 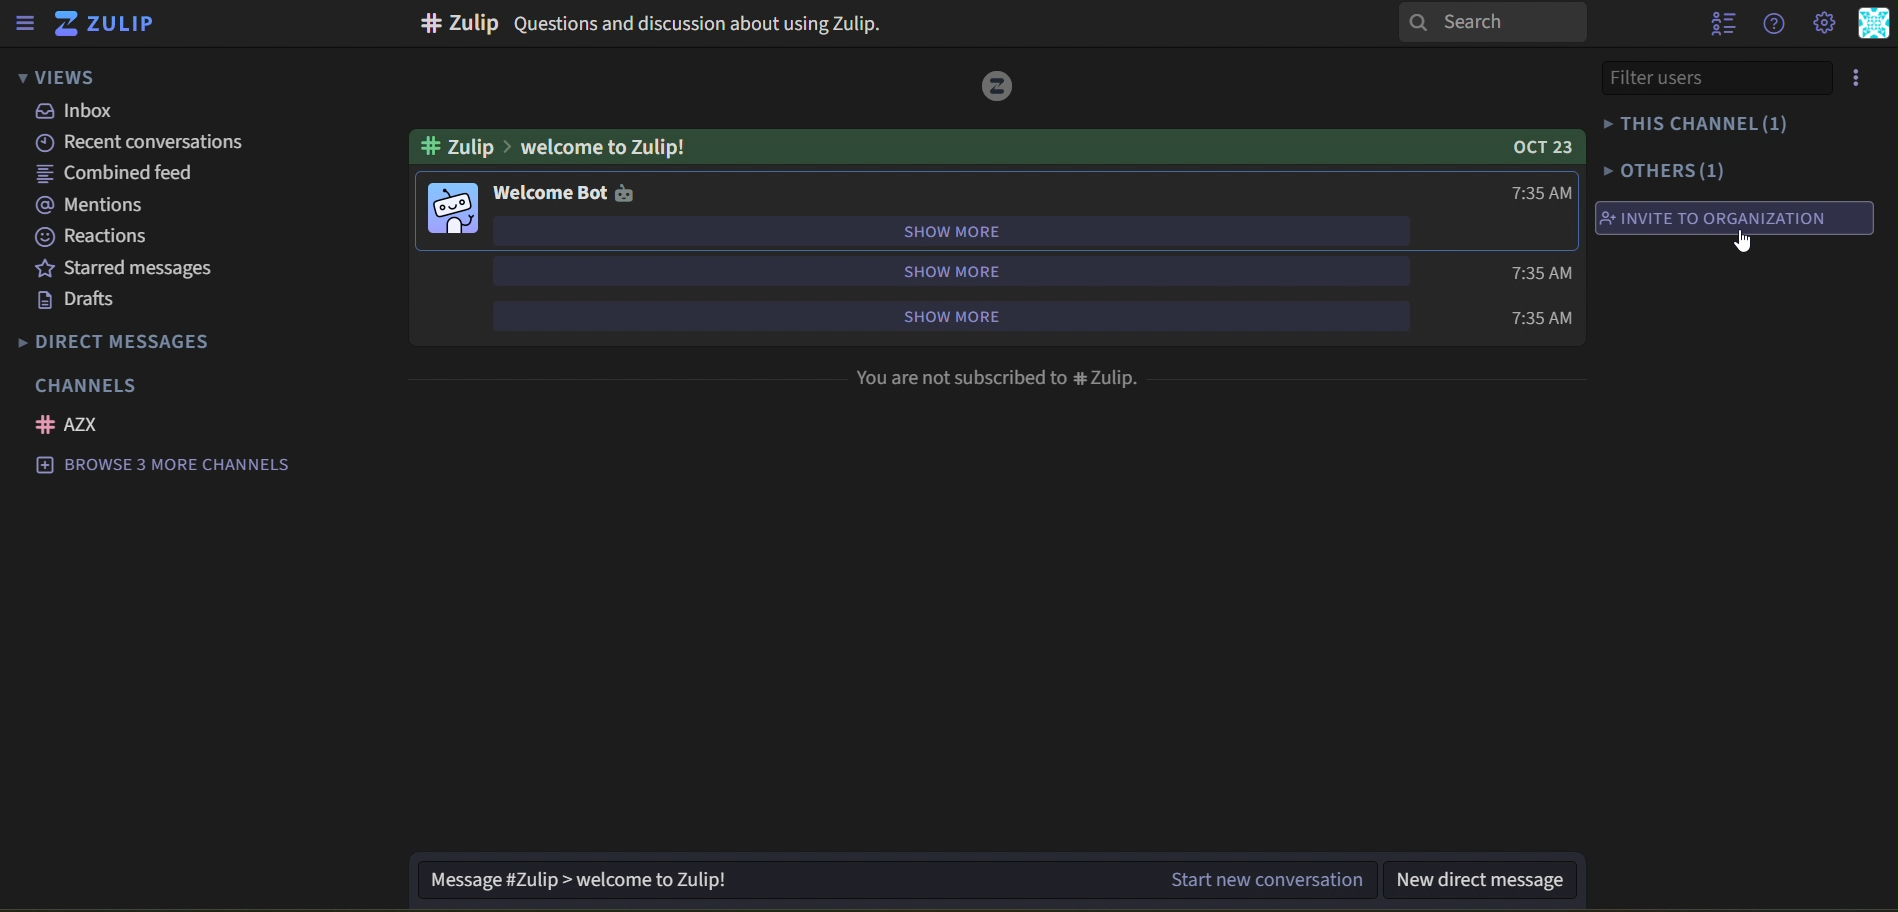 I want to click on show more, so click(x=945, y=270).